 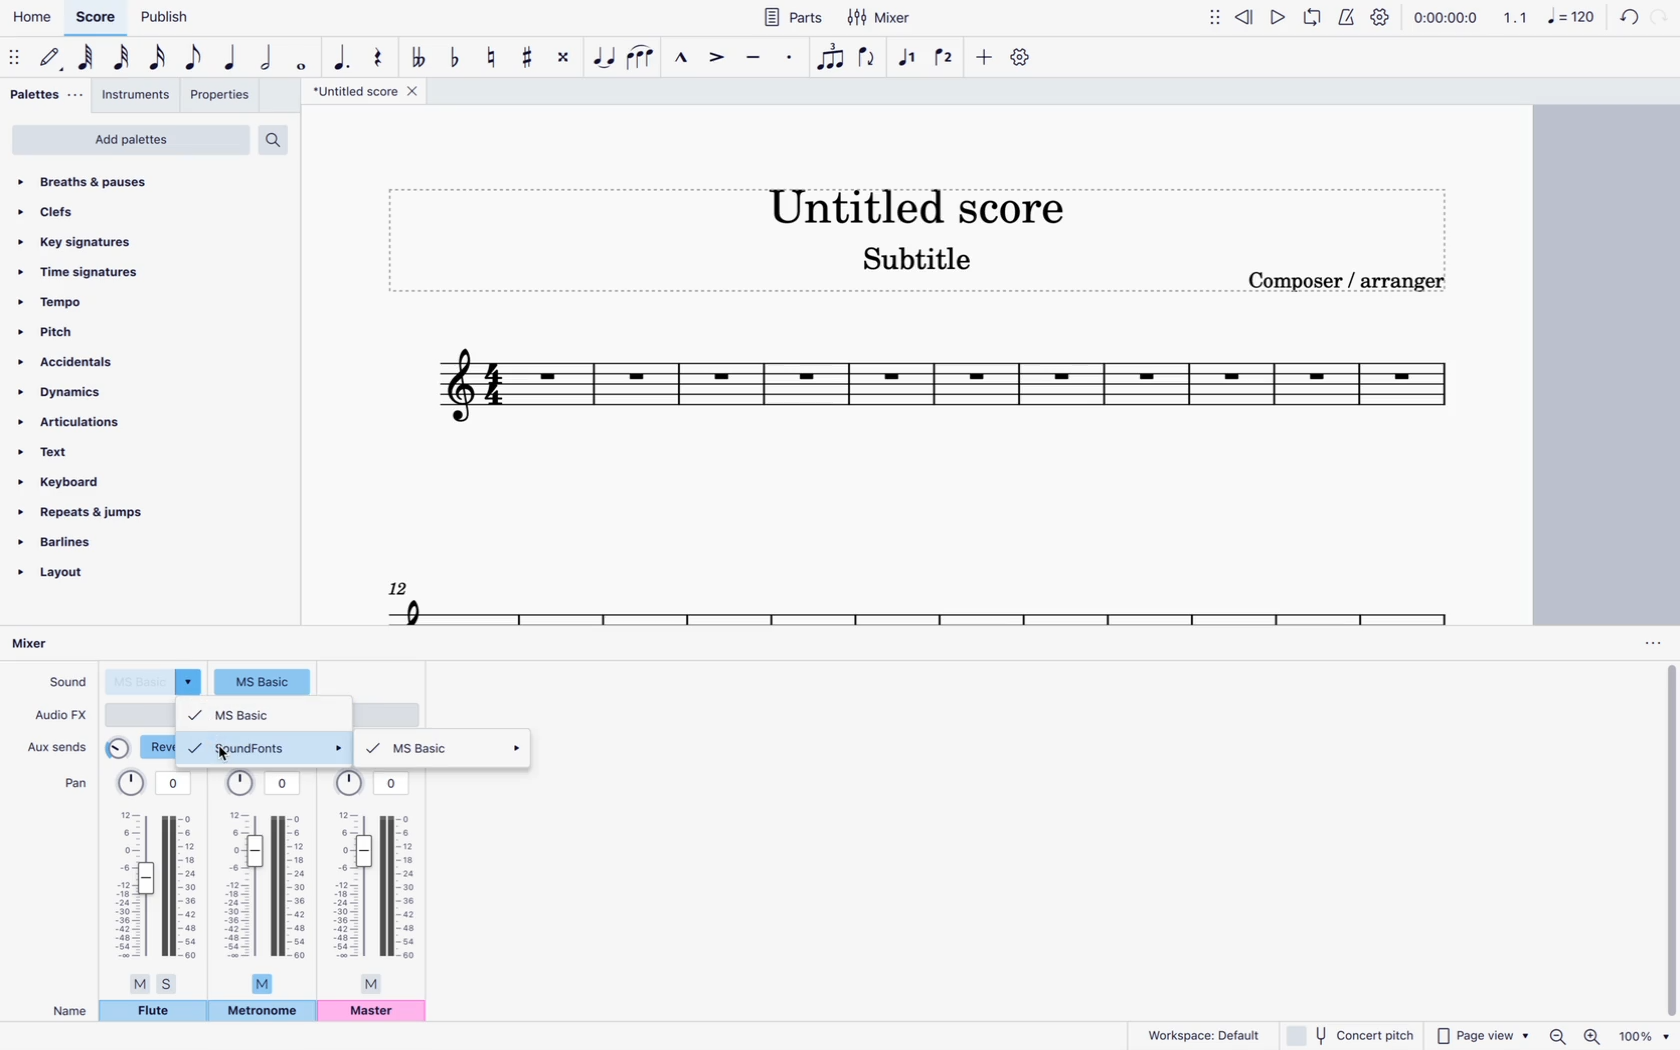 What do you see at coordinates (1594, 1034) in the screenshot?
I see `zoom in` at bounding box center [1594, 1034].